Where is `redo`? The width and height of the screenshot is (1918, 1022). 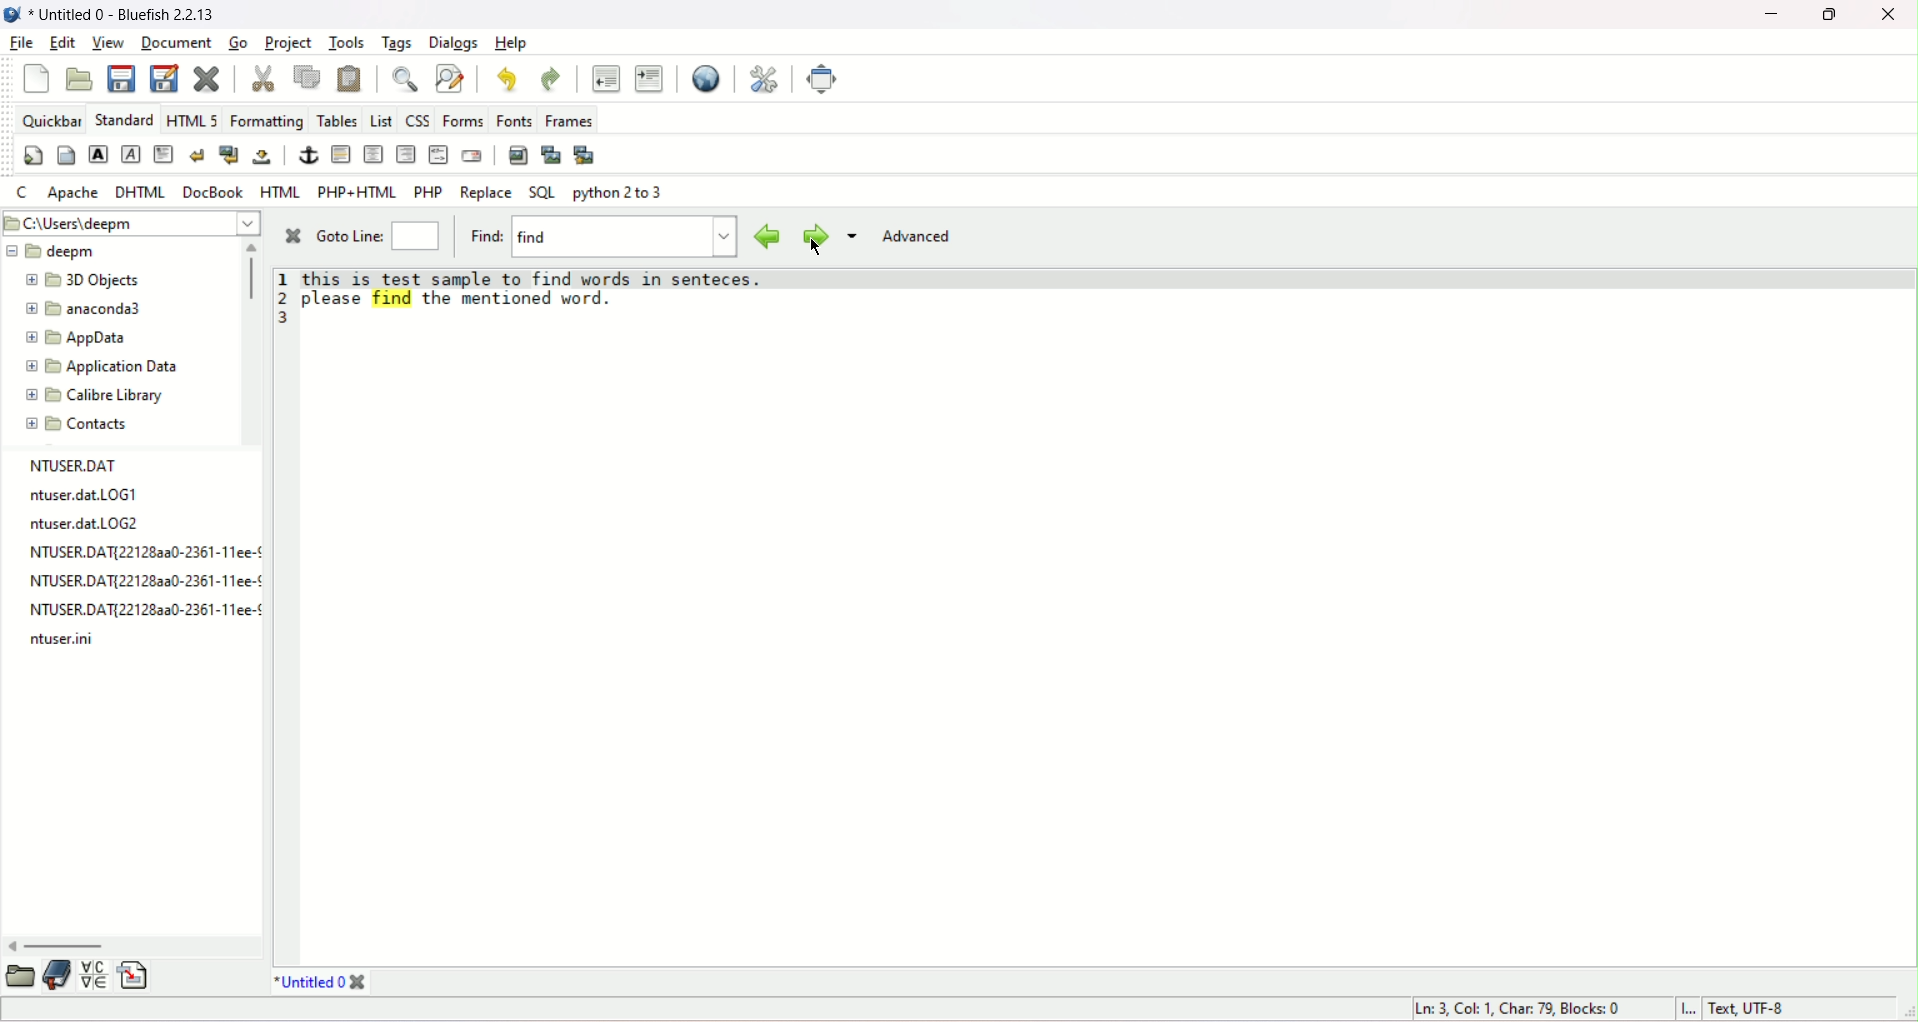
redo is located at coordinates (549, 81).